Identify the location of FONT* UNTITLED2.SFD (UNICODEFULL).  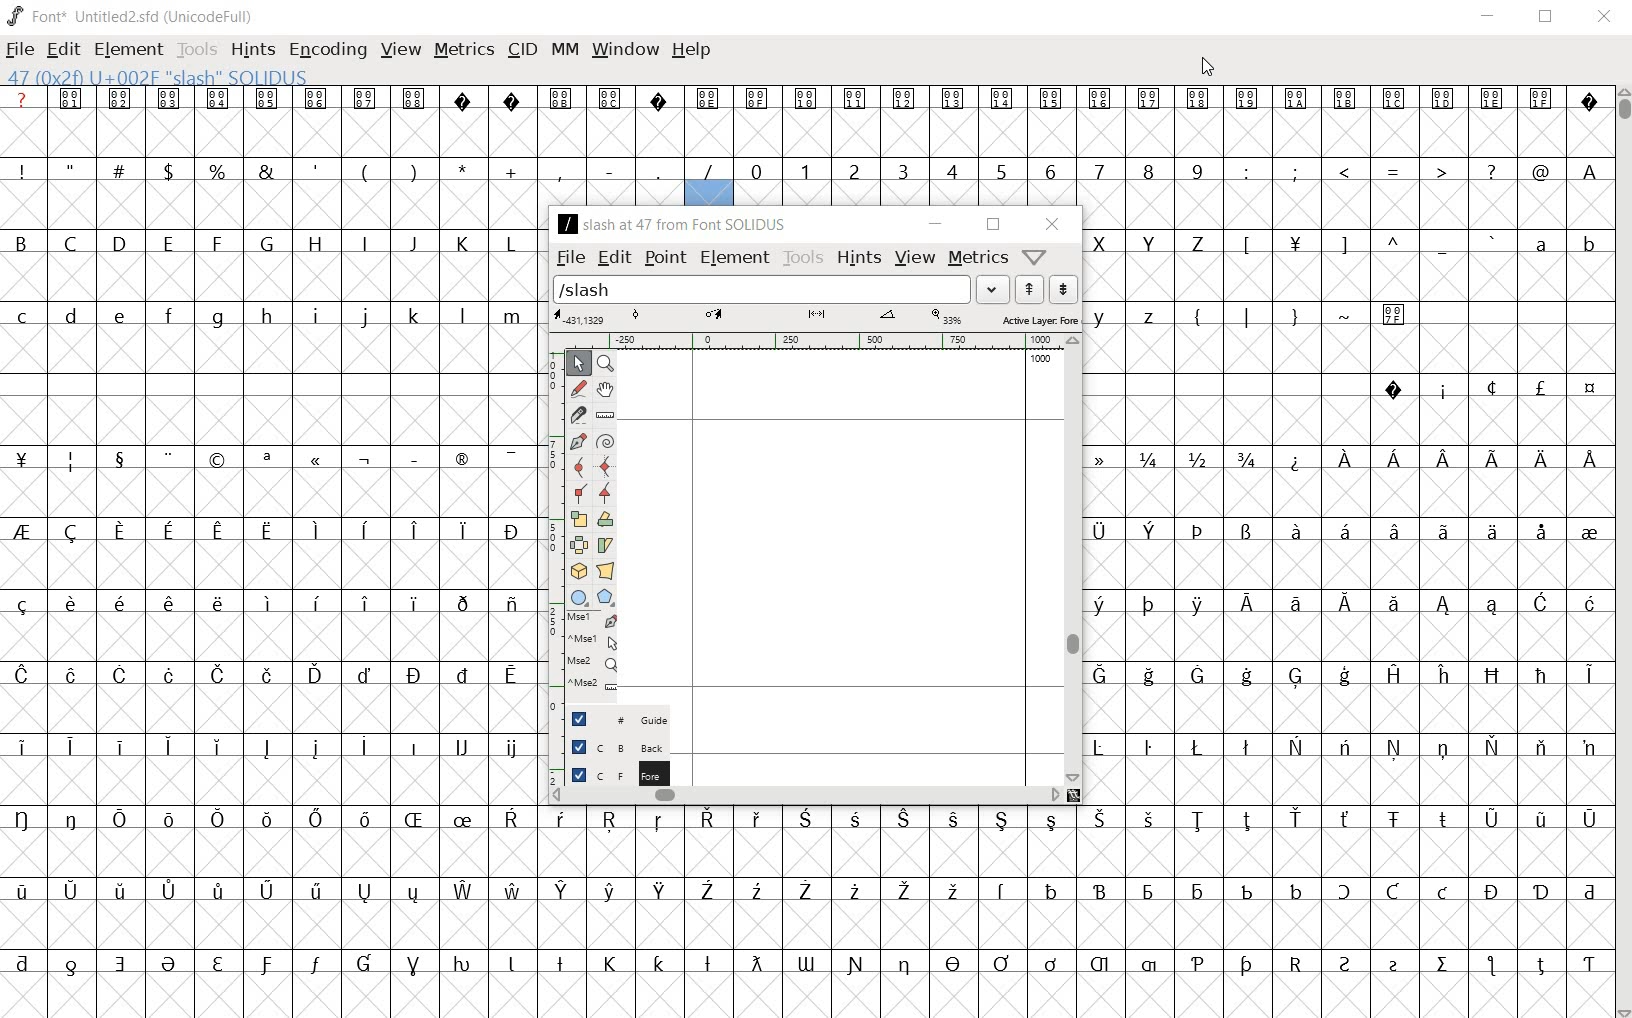
(130, 15).